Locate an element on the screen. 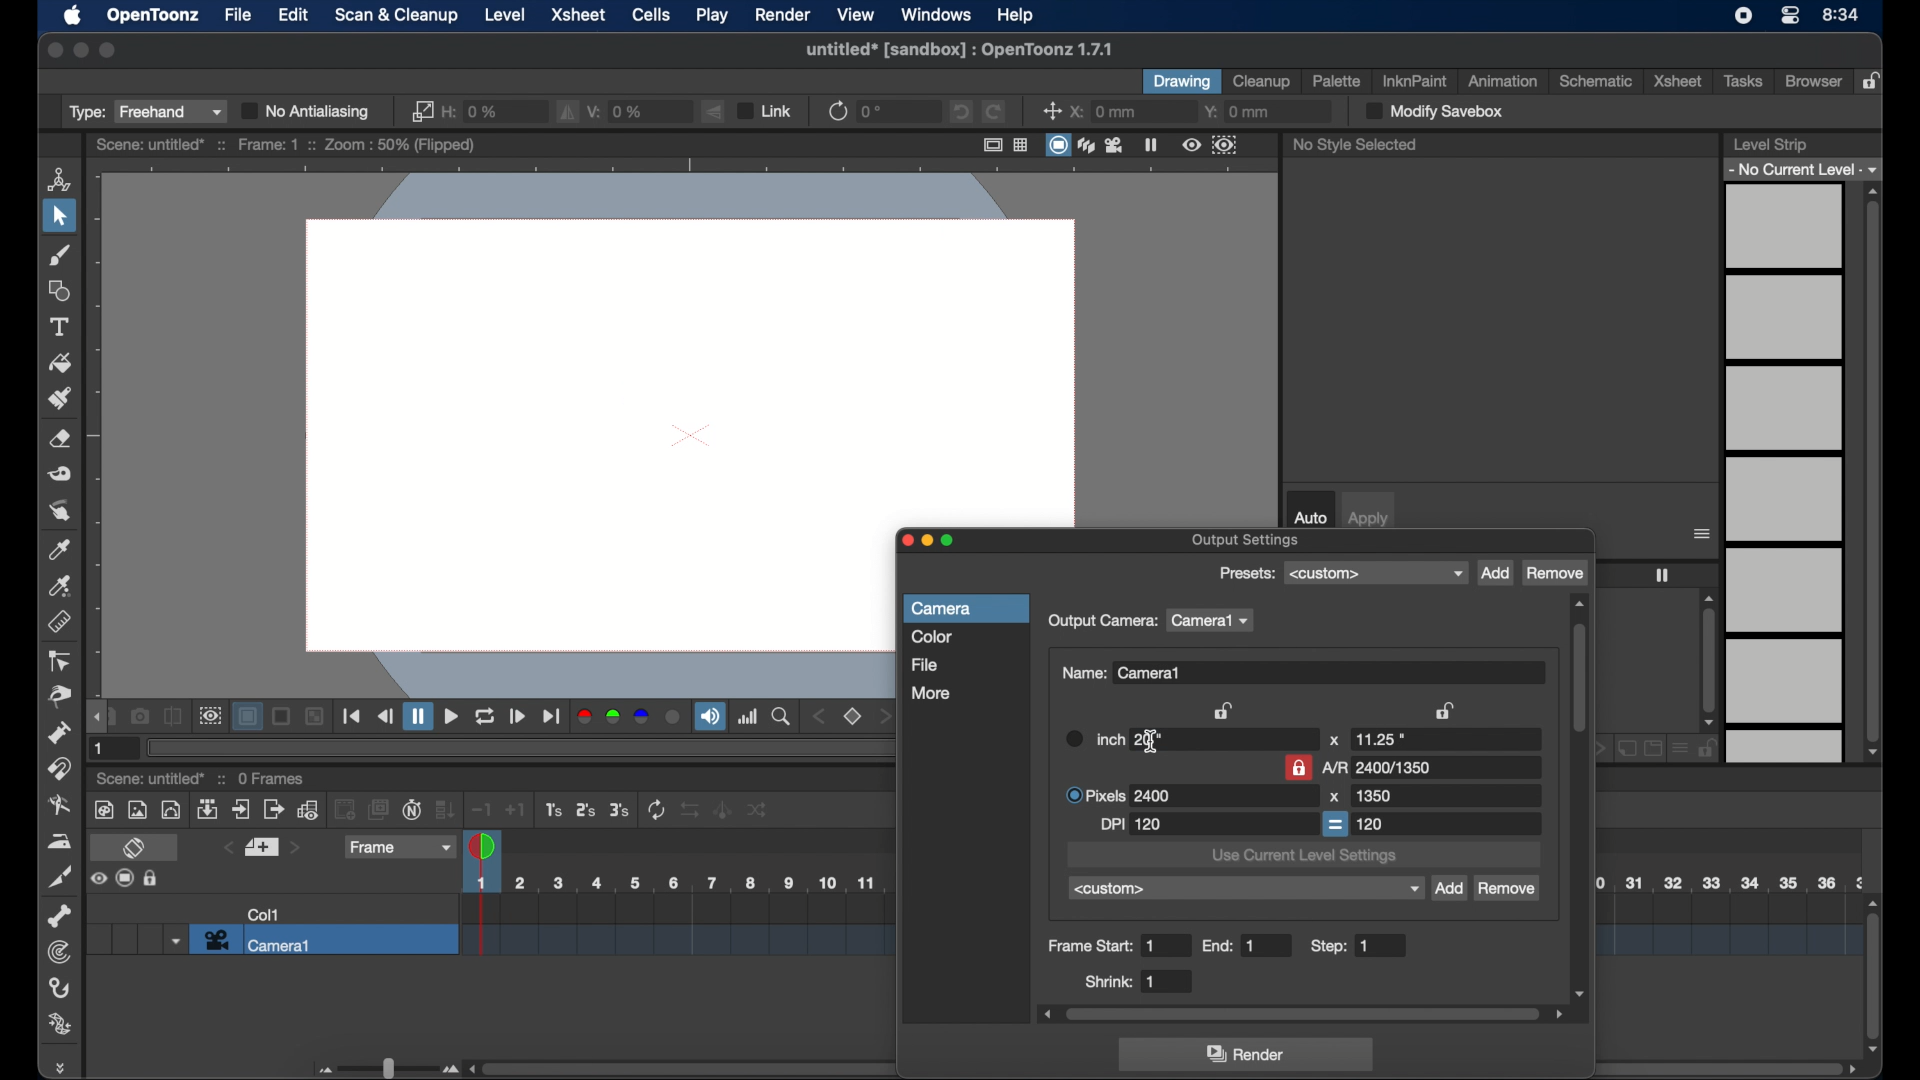  file is located at coordinates (924, 664).